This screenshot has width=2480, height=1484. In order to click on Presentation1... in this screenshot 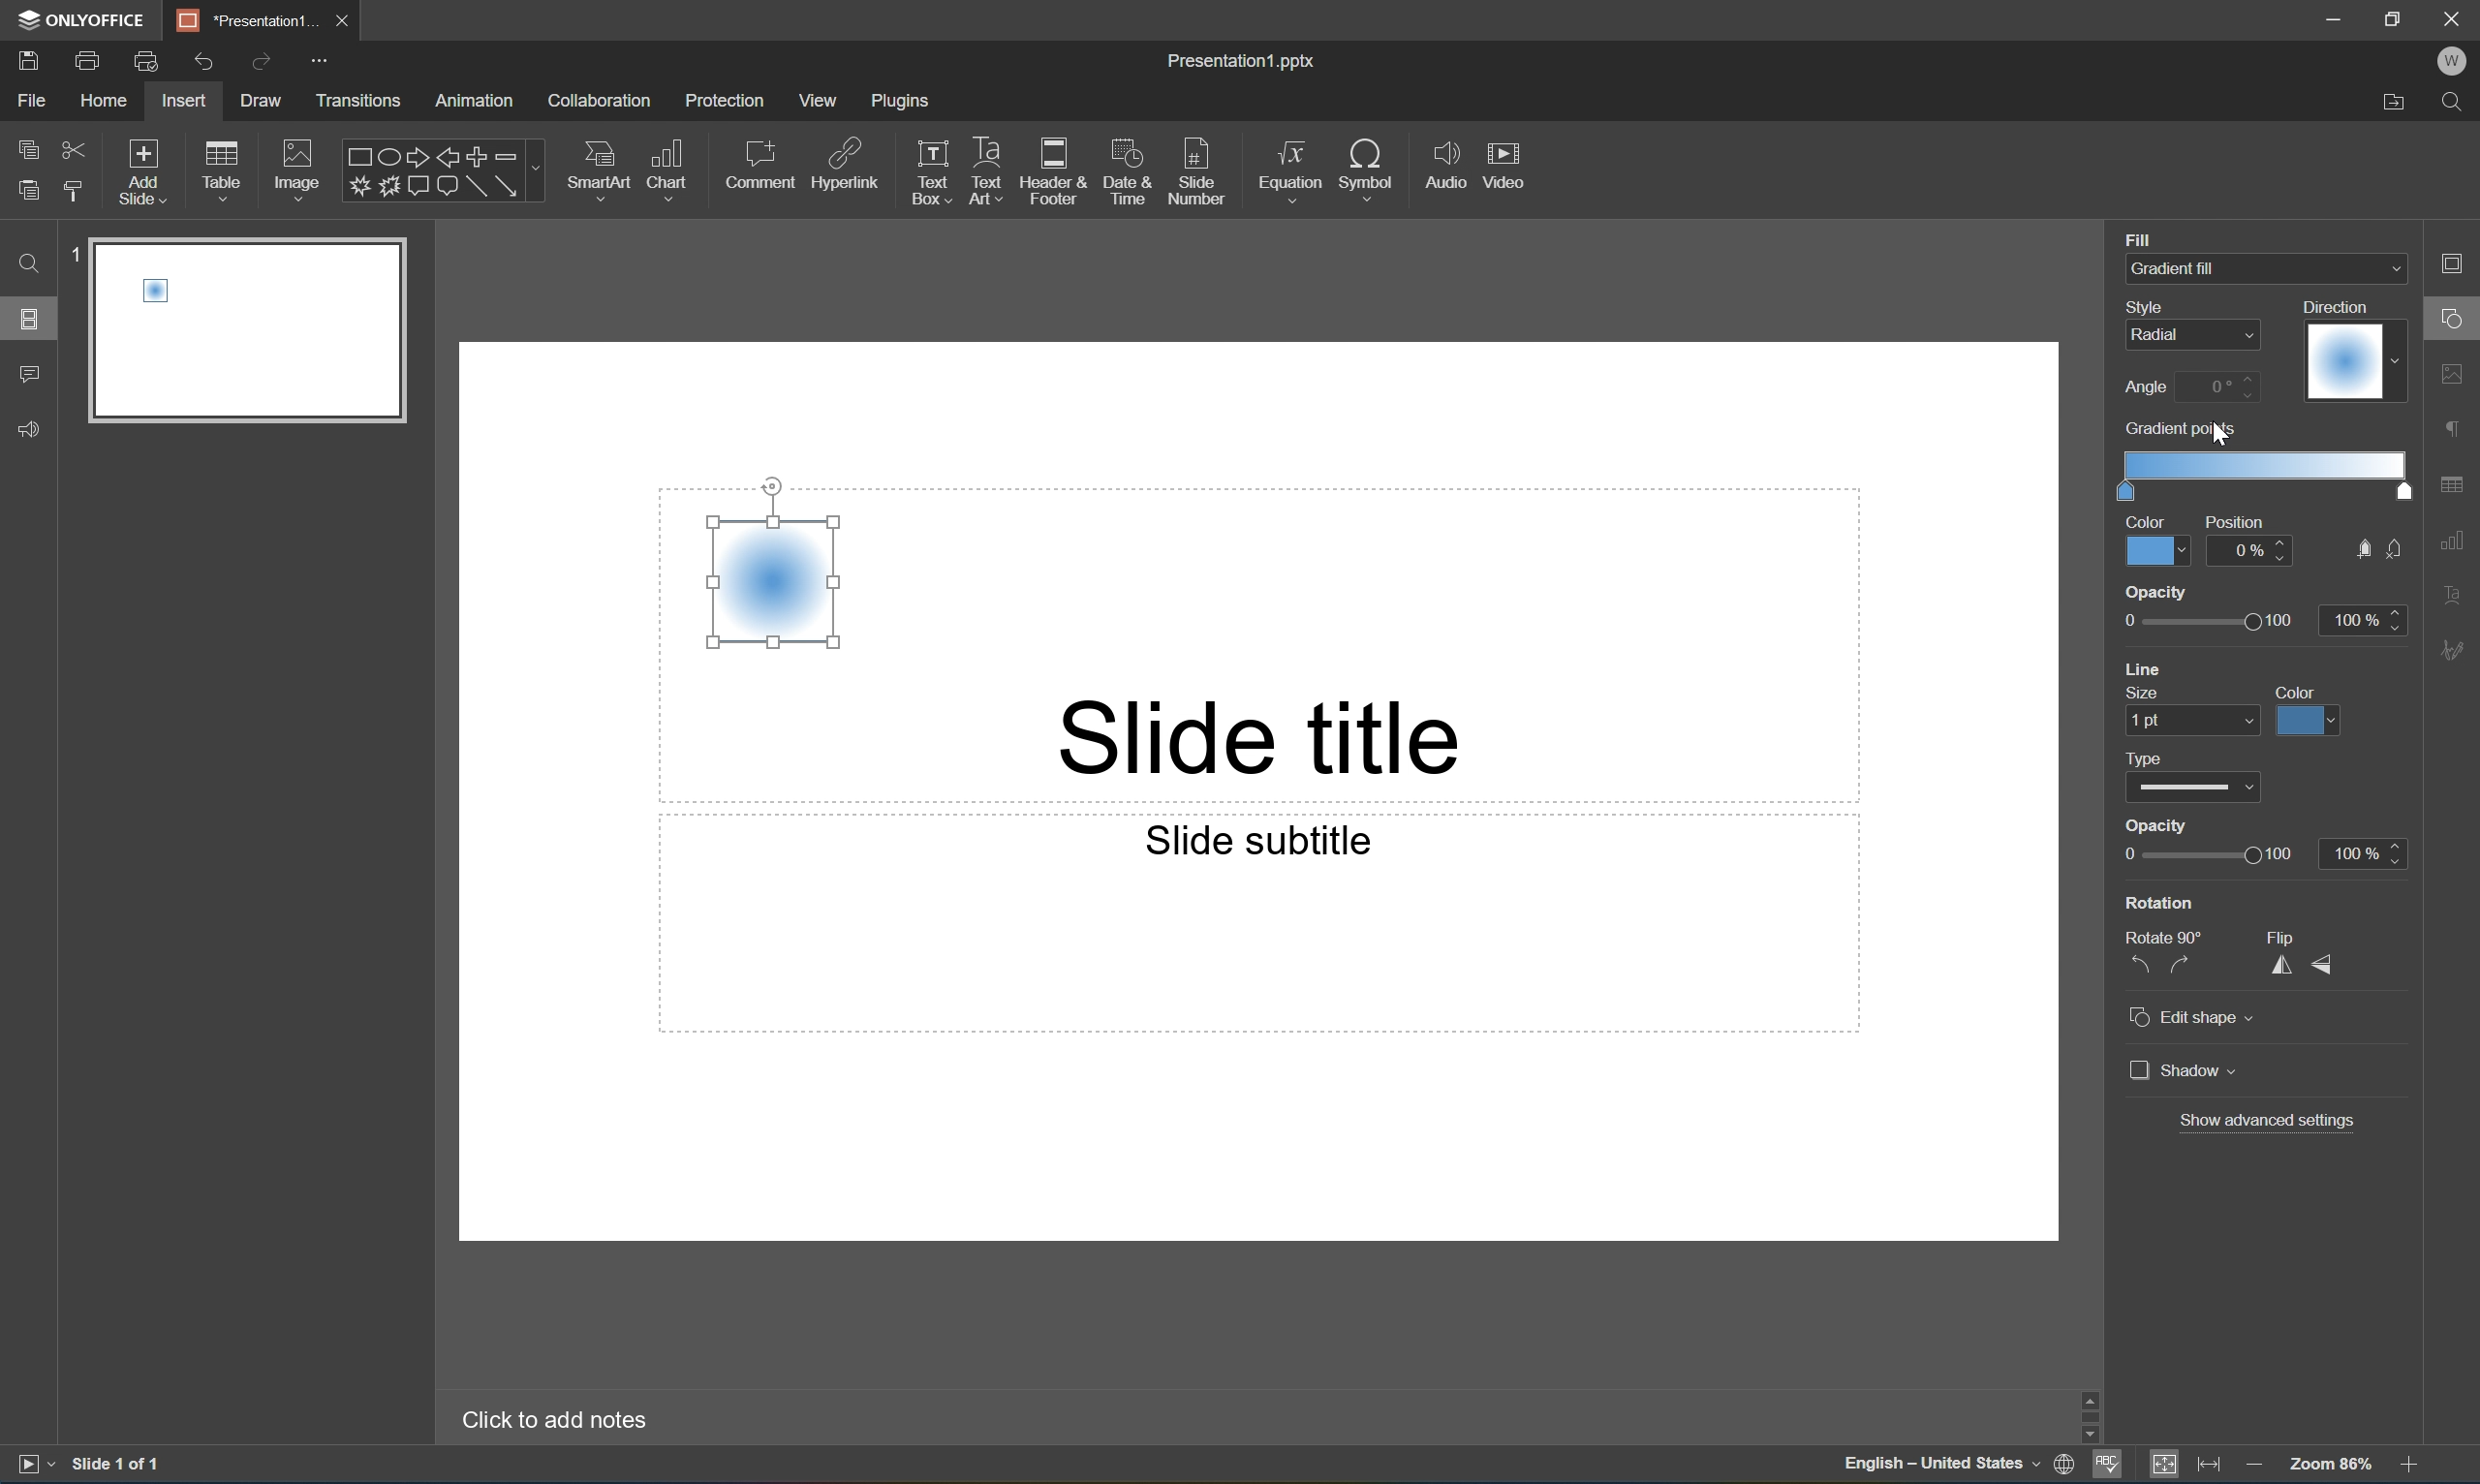, I will do `click(239, 19)`.